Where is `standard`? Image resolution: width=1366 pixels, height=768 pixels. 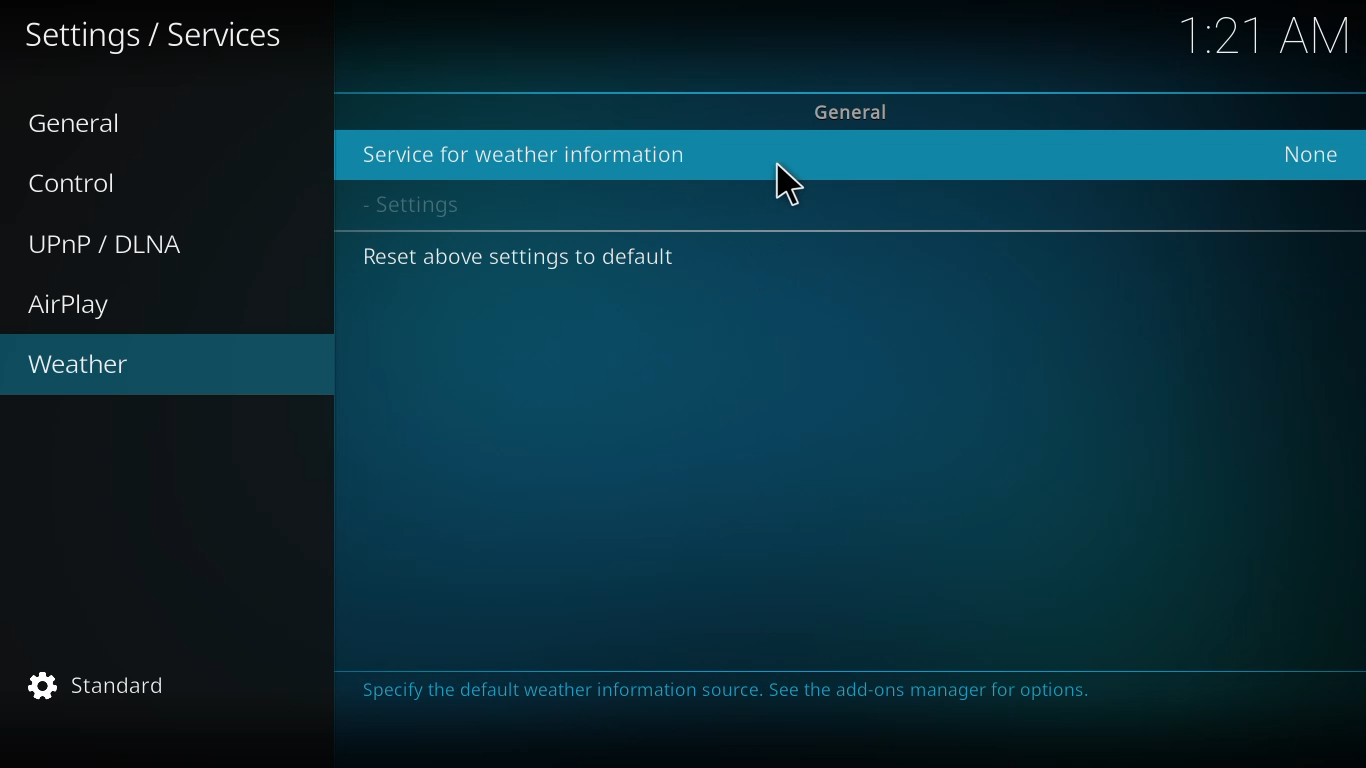
standard is located at coordinates (105, 687).